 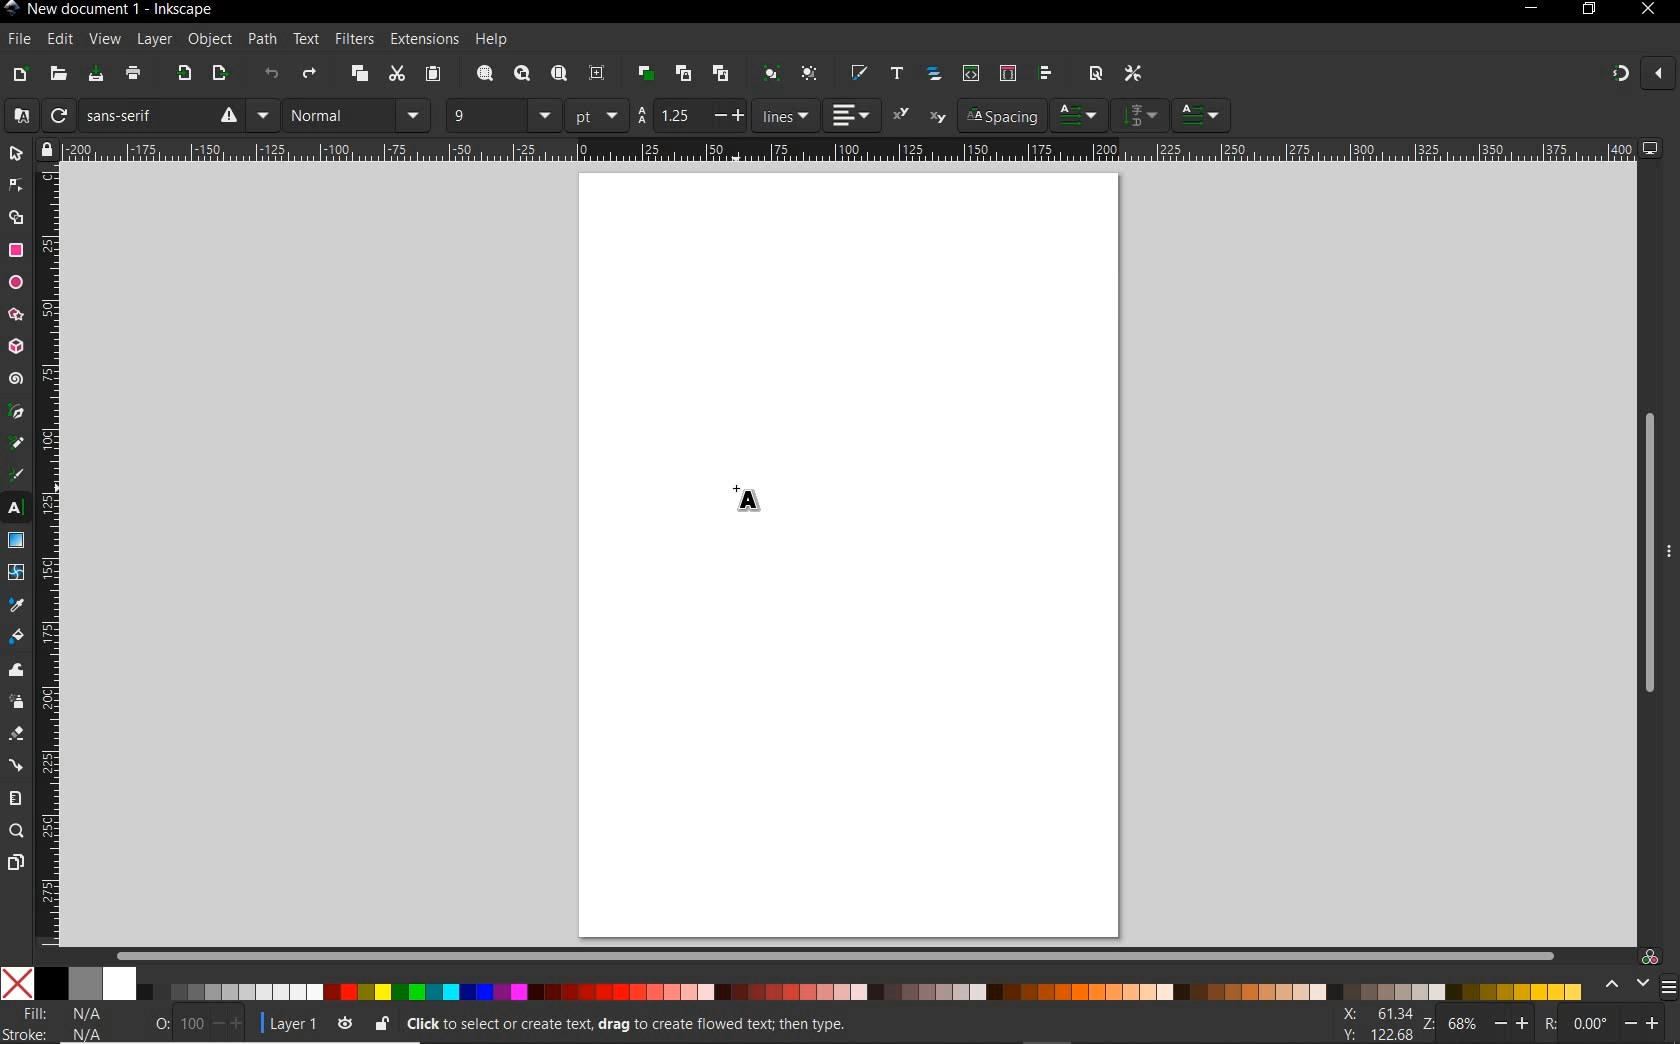 I want to click on ungroup, so click(x=809, y=74).